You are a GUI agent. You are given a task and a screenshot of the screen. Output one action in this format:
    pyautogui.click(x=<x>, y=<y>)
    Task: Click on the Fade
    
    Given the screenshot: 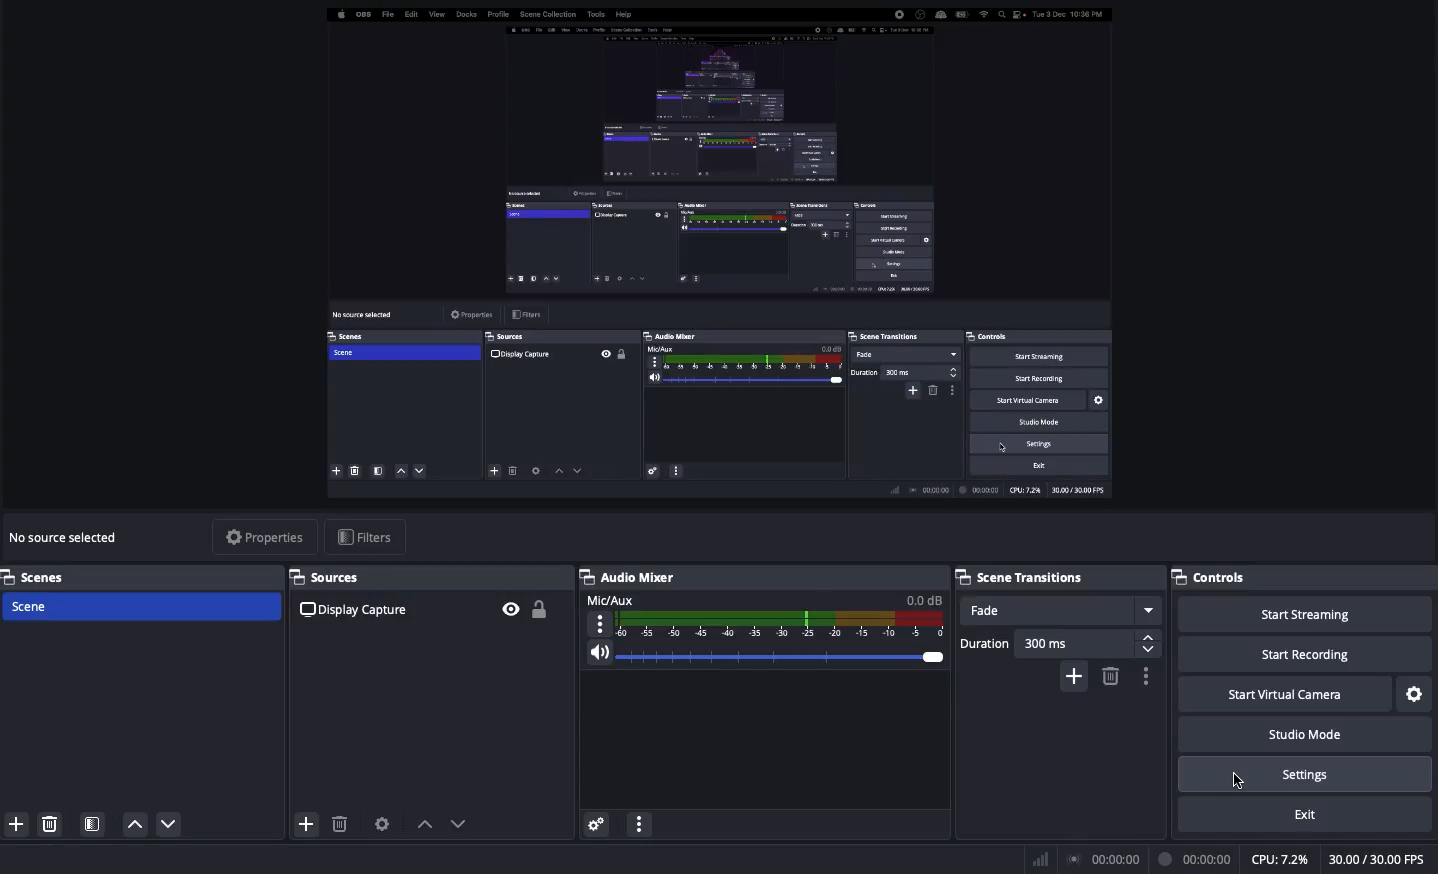 What is the action you would take?
    pyautogui.click(x=1061, y=610)
    